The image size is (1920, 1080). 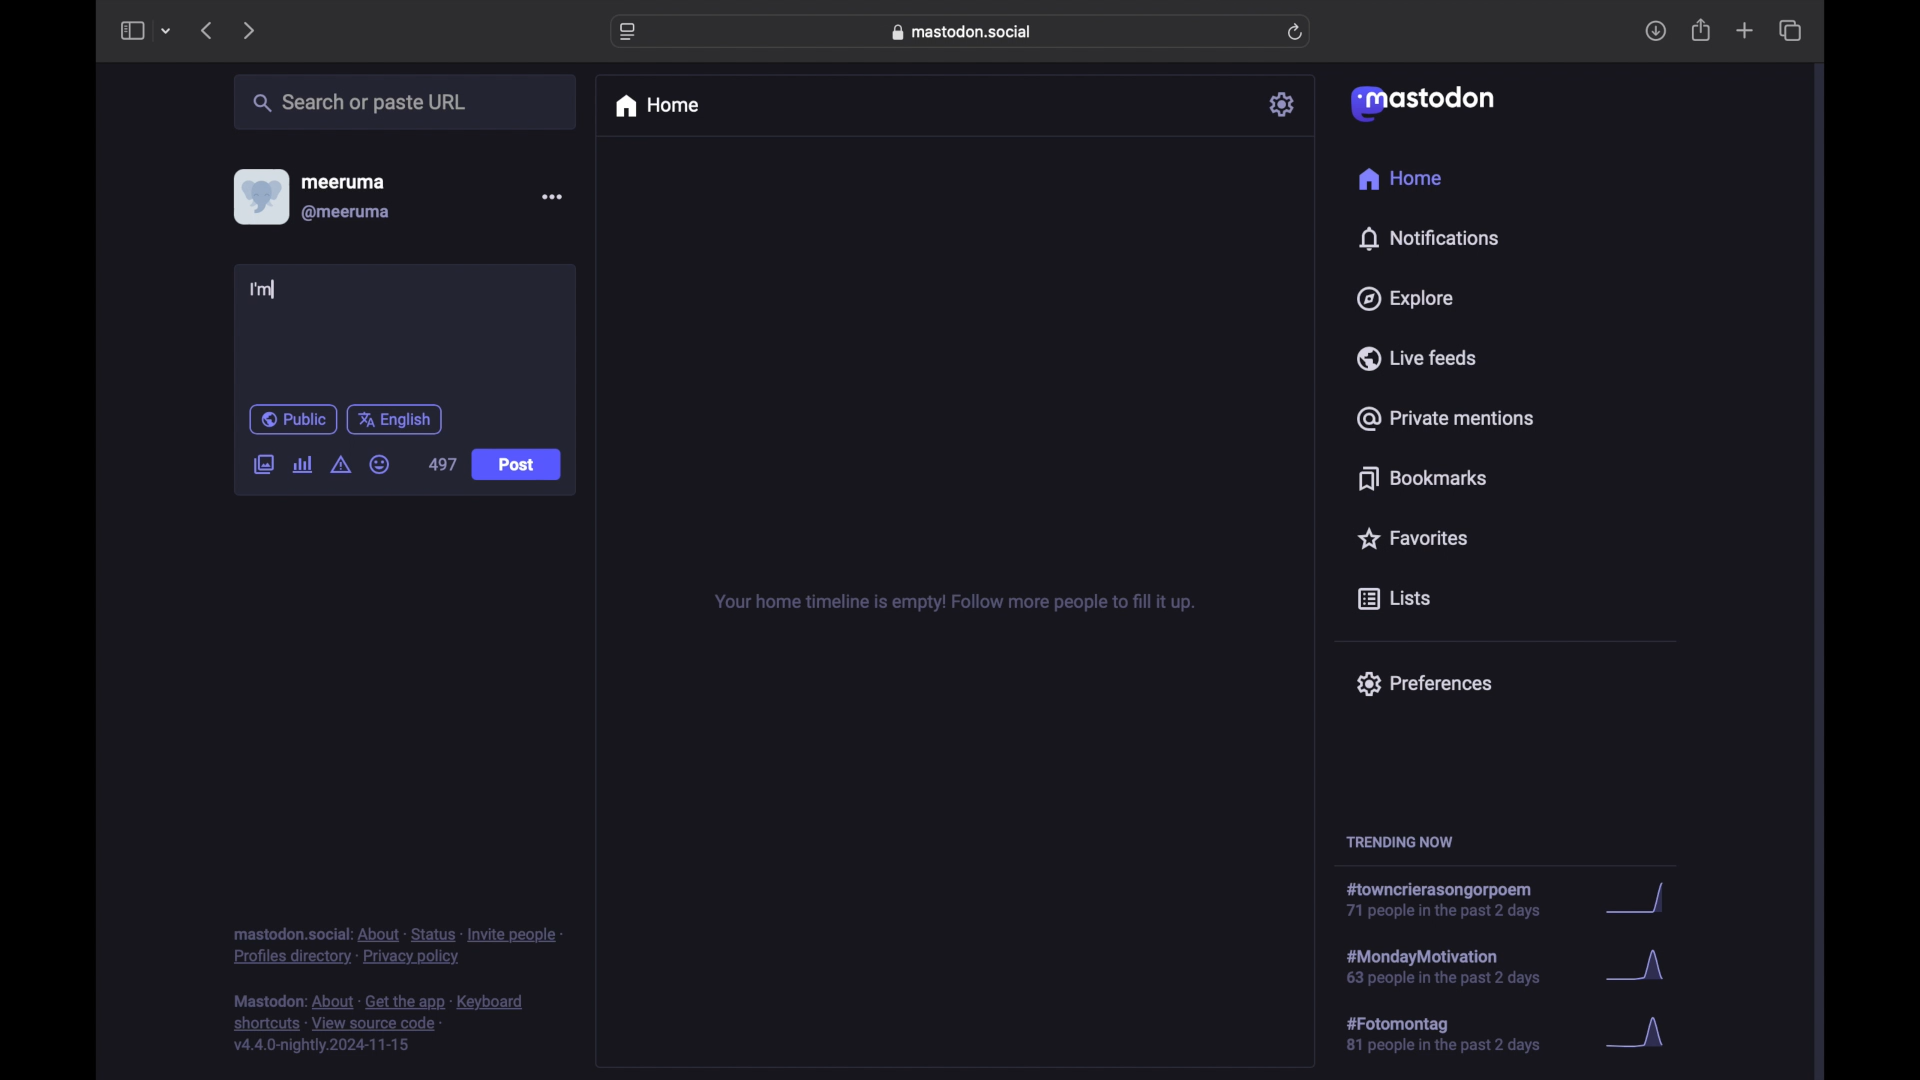 What do you see at coordinates (1428, 239) in the screenshot?
I see `notifications` at bounding box center [1428, 239].